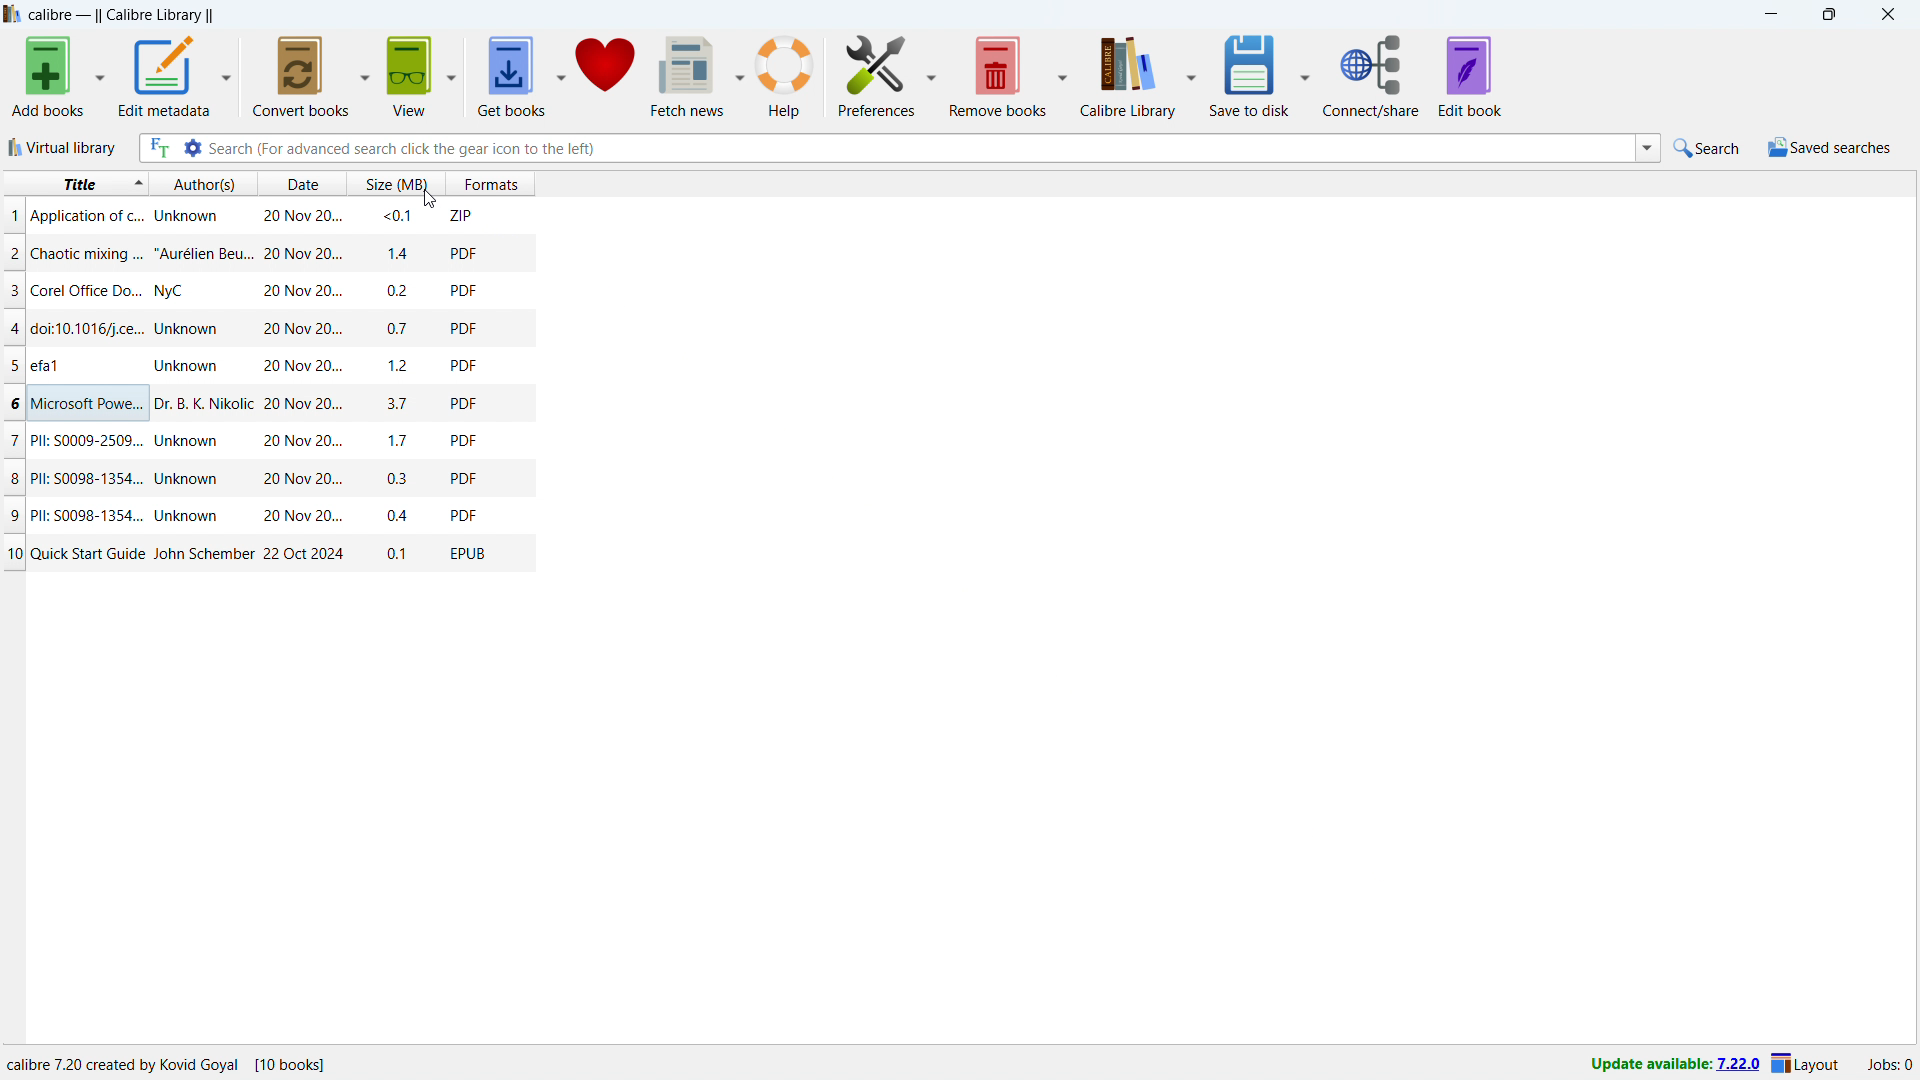 Image resolution: width=1920 pixels, height=1080 pixels. I want to click on fetch news options, so click(740, 74).